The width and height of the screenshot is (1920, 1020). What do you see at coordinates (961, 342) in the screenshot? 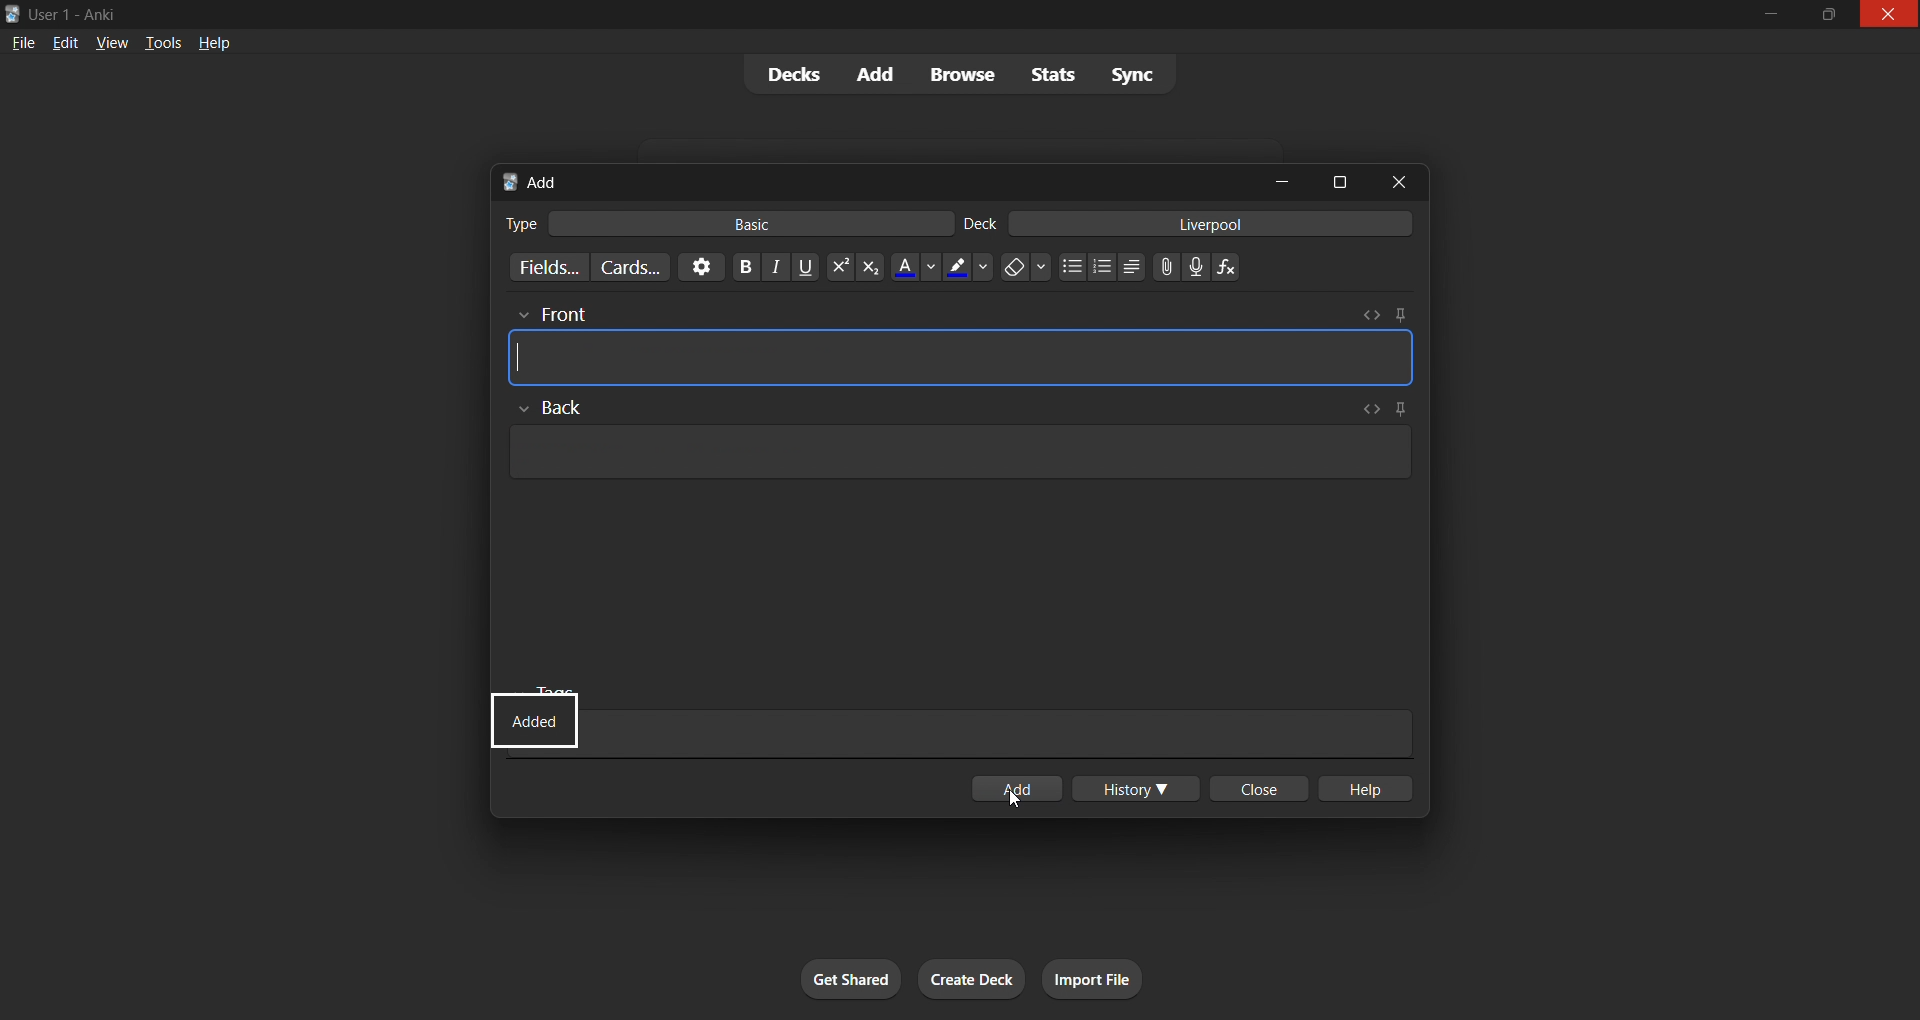
I see `card front input` at bounding box center [961, 342].